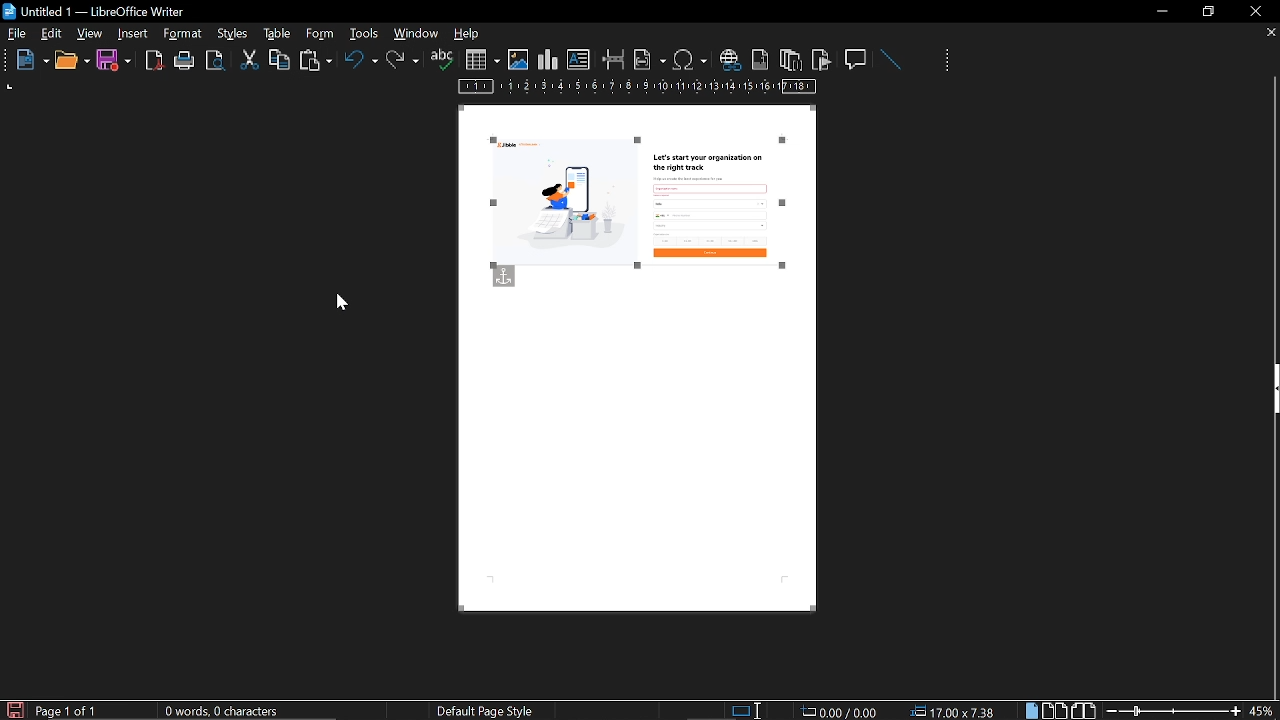 This screenshot has height=720, width=1280. I want to click on insert bookmark, so click(822, 60).